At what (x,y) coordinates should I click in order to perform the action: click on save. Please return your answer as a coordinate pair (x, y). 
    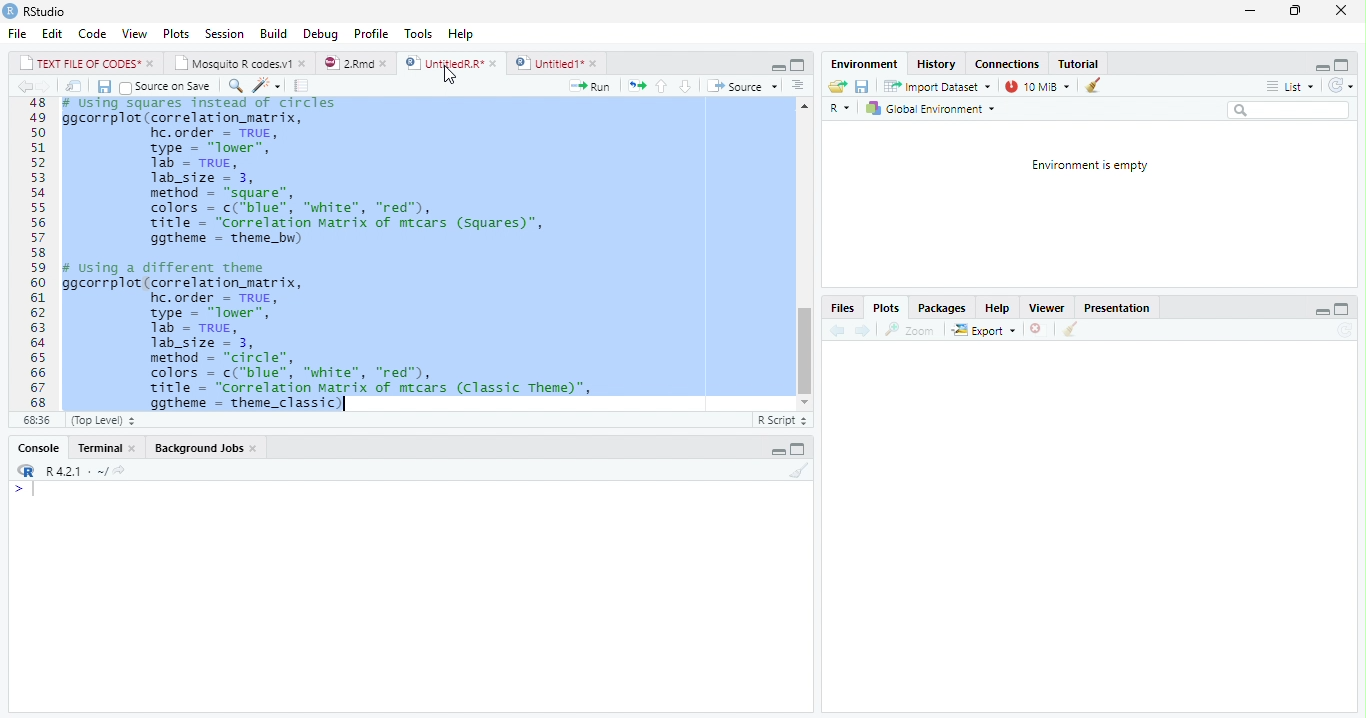
    Looking at the image, I should click on (864, 87).